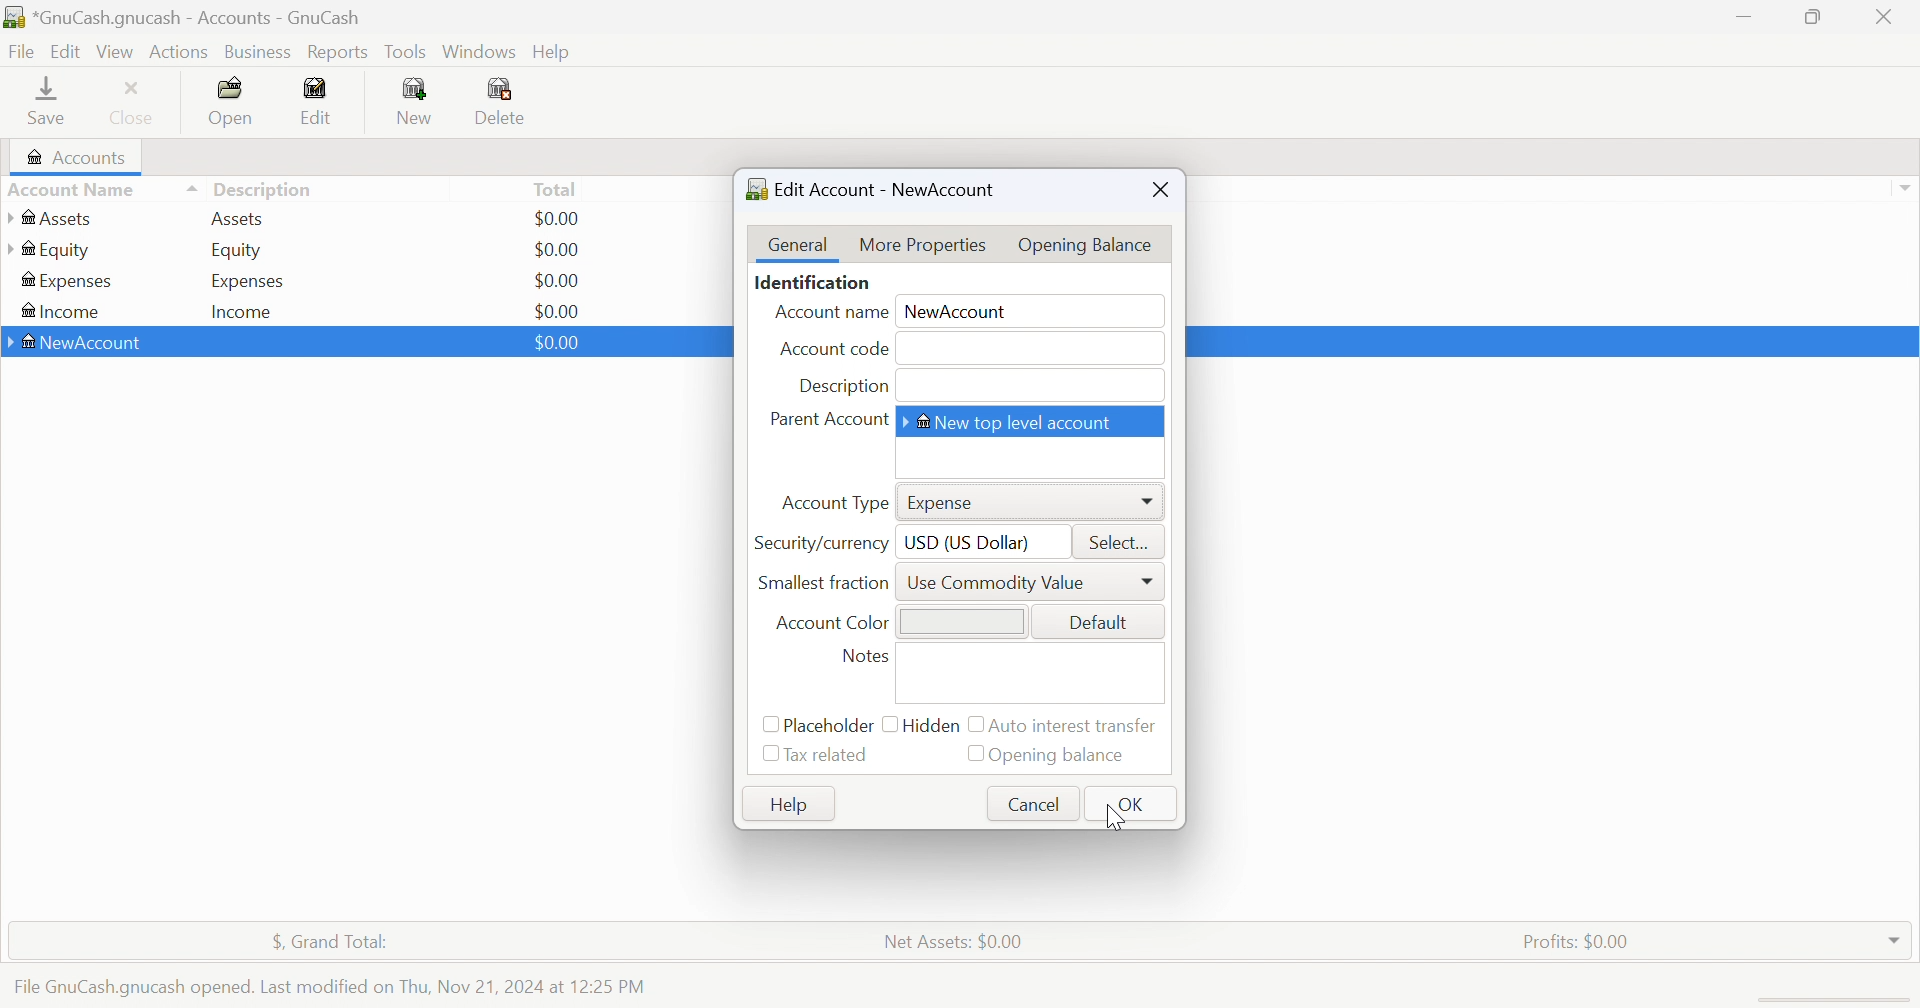 The height and width of the screenshot is (1008, 1920). I want to click on Profits: $0.00, so click(1580, 942).